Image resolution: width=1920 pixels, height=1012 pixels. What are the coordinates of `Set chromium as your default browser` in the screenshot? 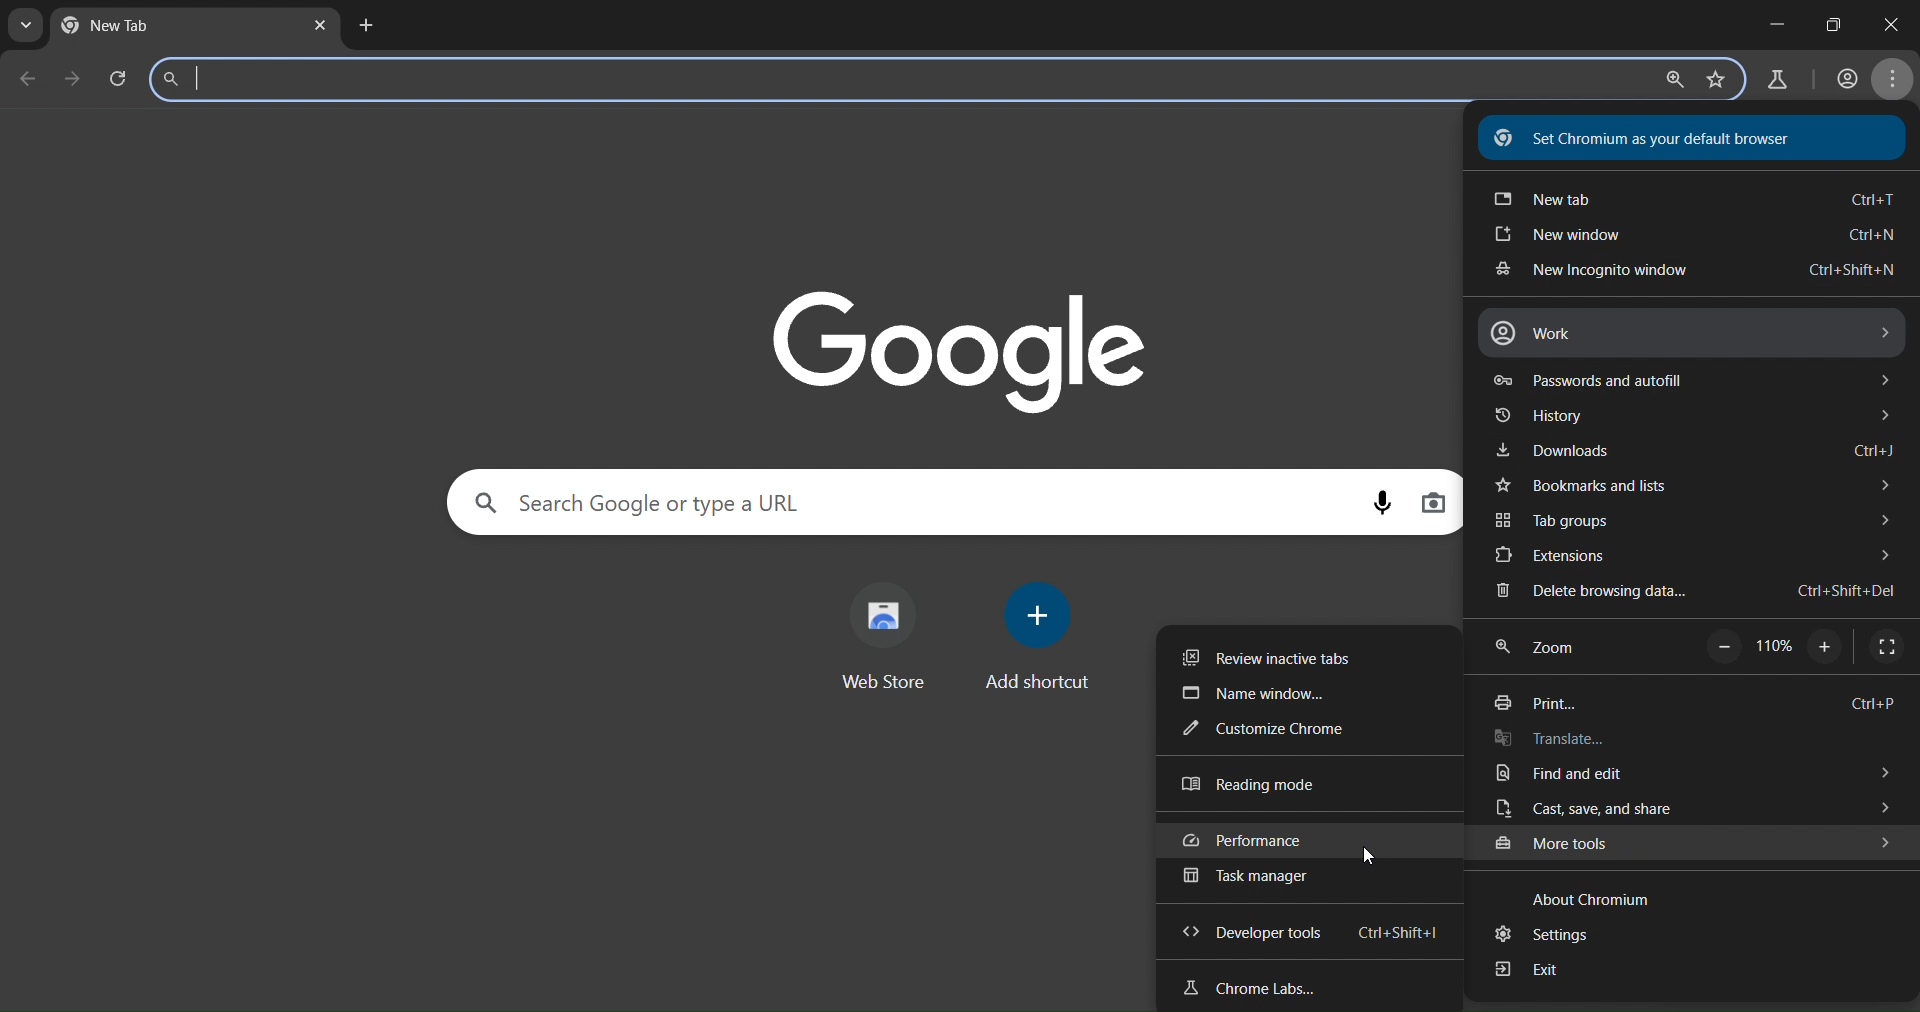 It's located at (1654, 138).